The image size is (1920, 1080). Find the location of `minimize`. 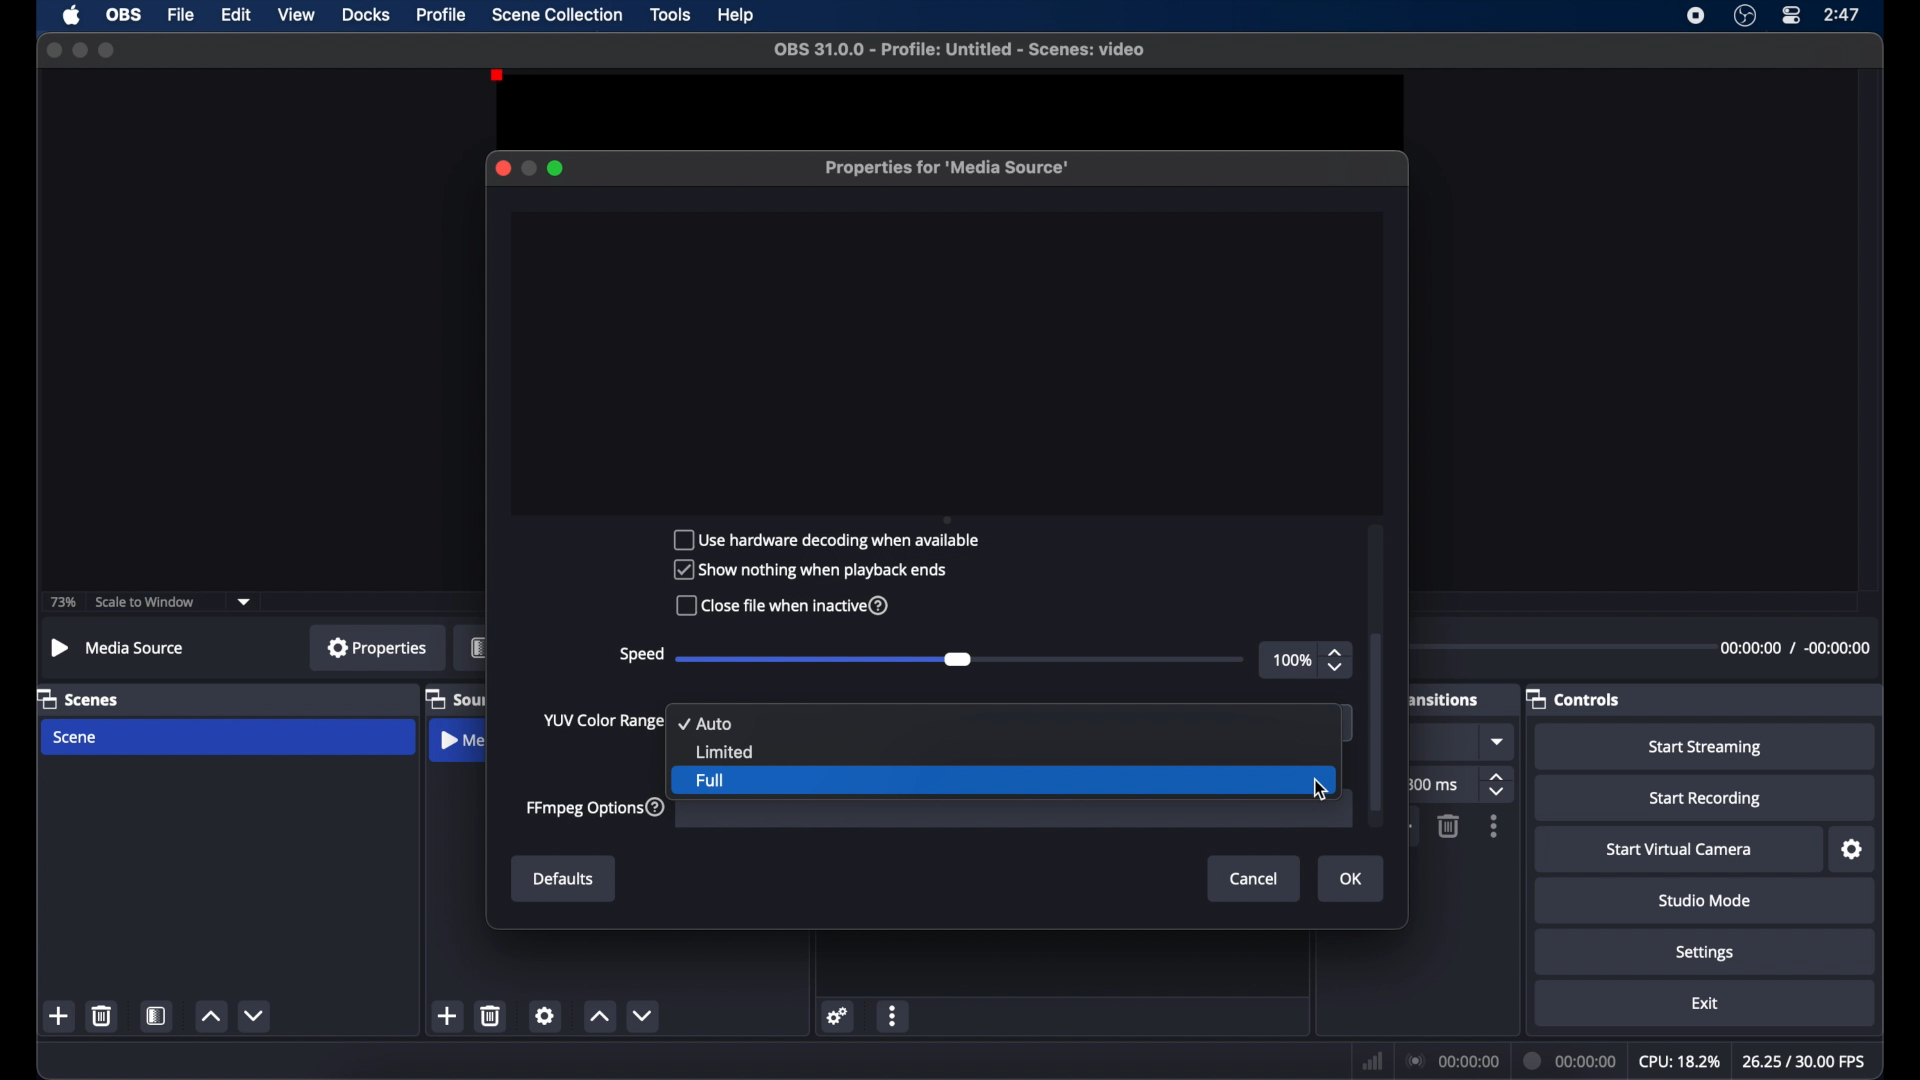

minimize is located at coordinates (528, 168).